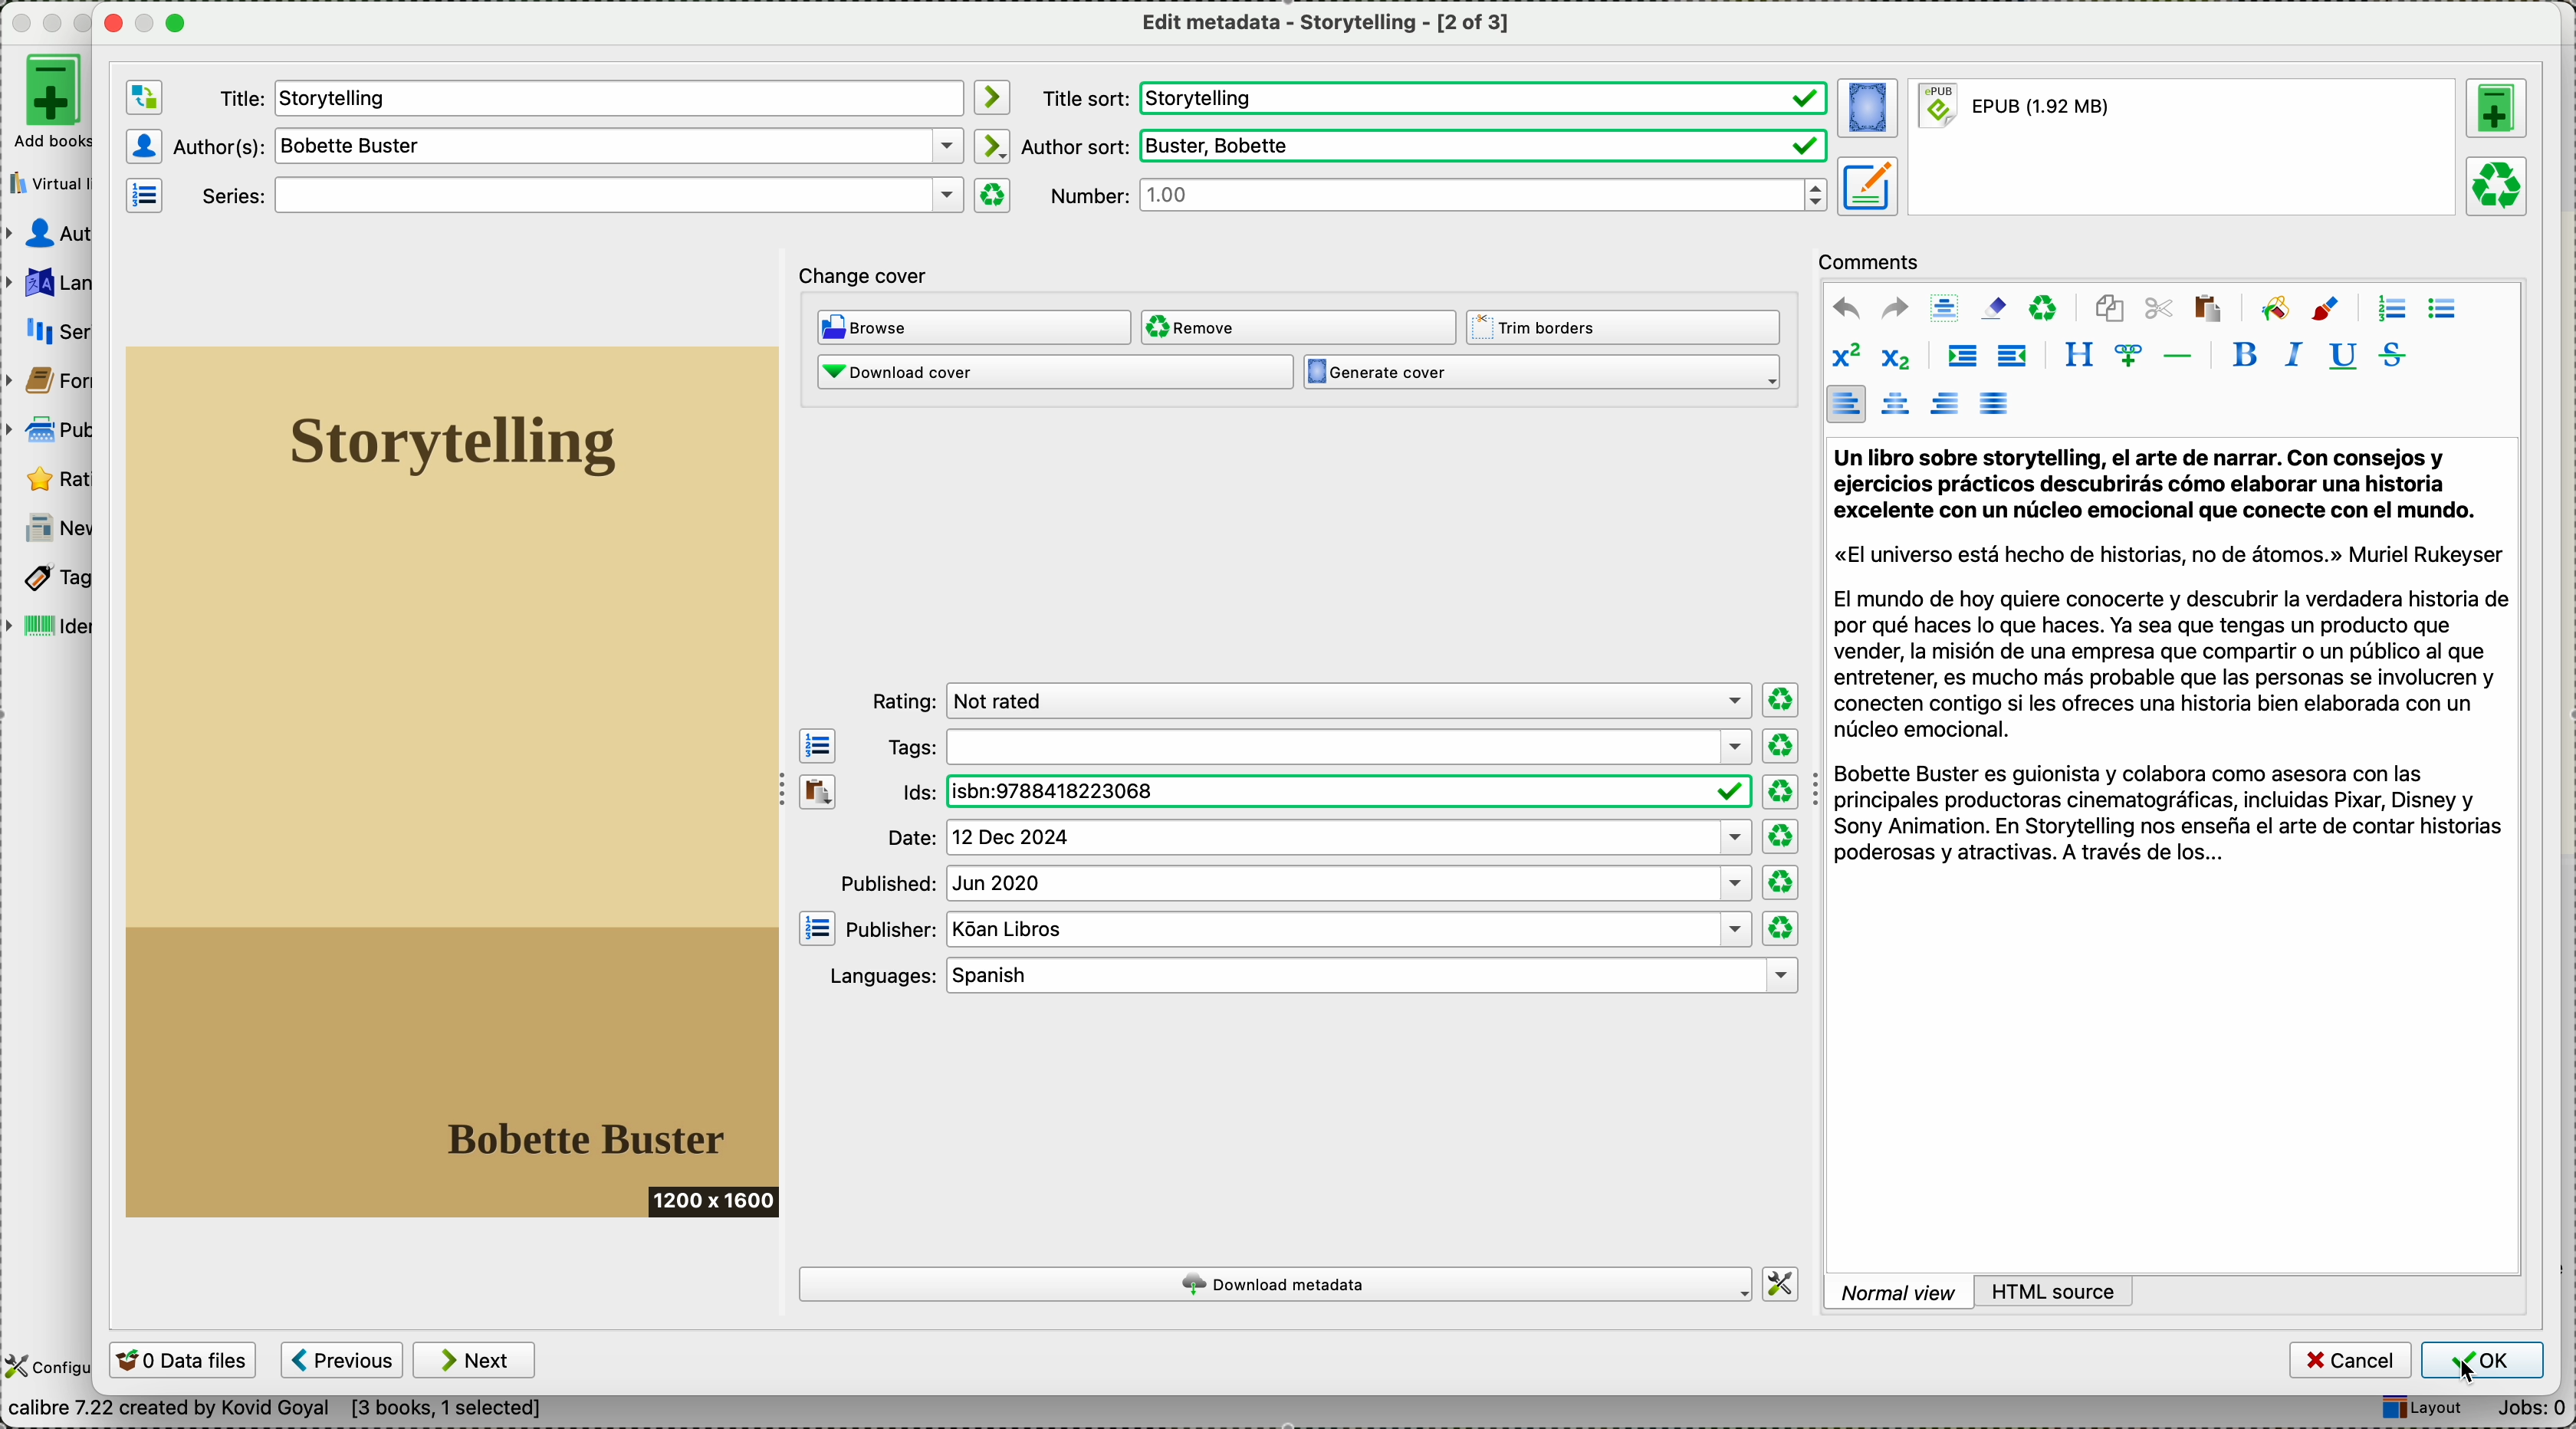 The image size is (2576, 1429). I want to click on icon, so click(992, 97).